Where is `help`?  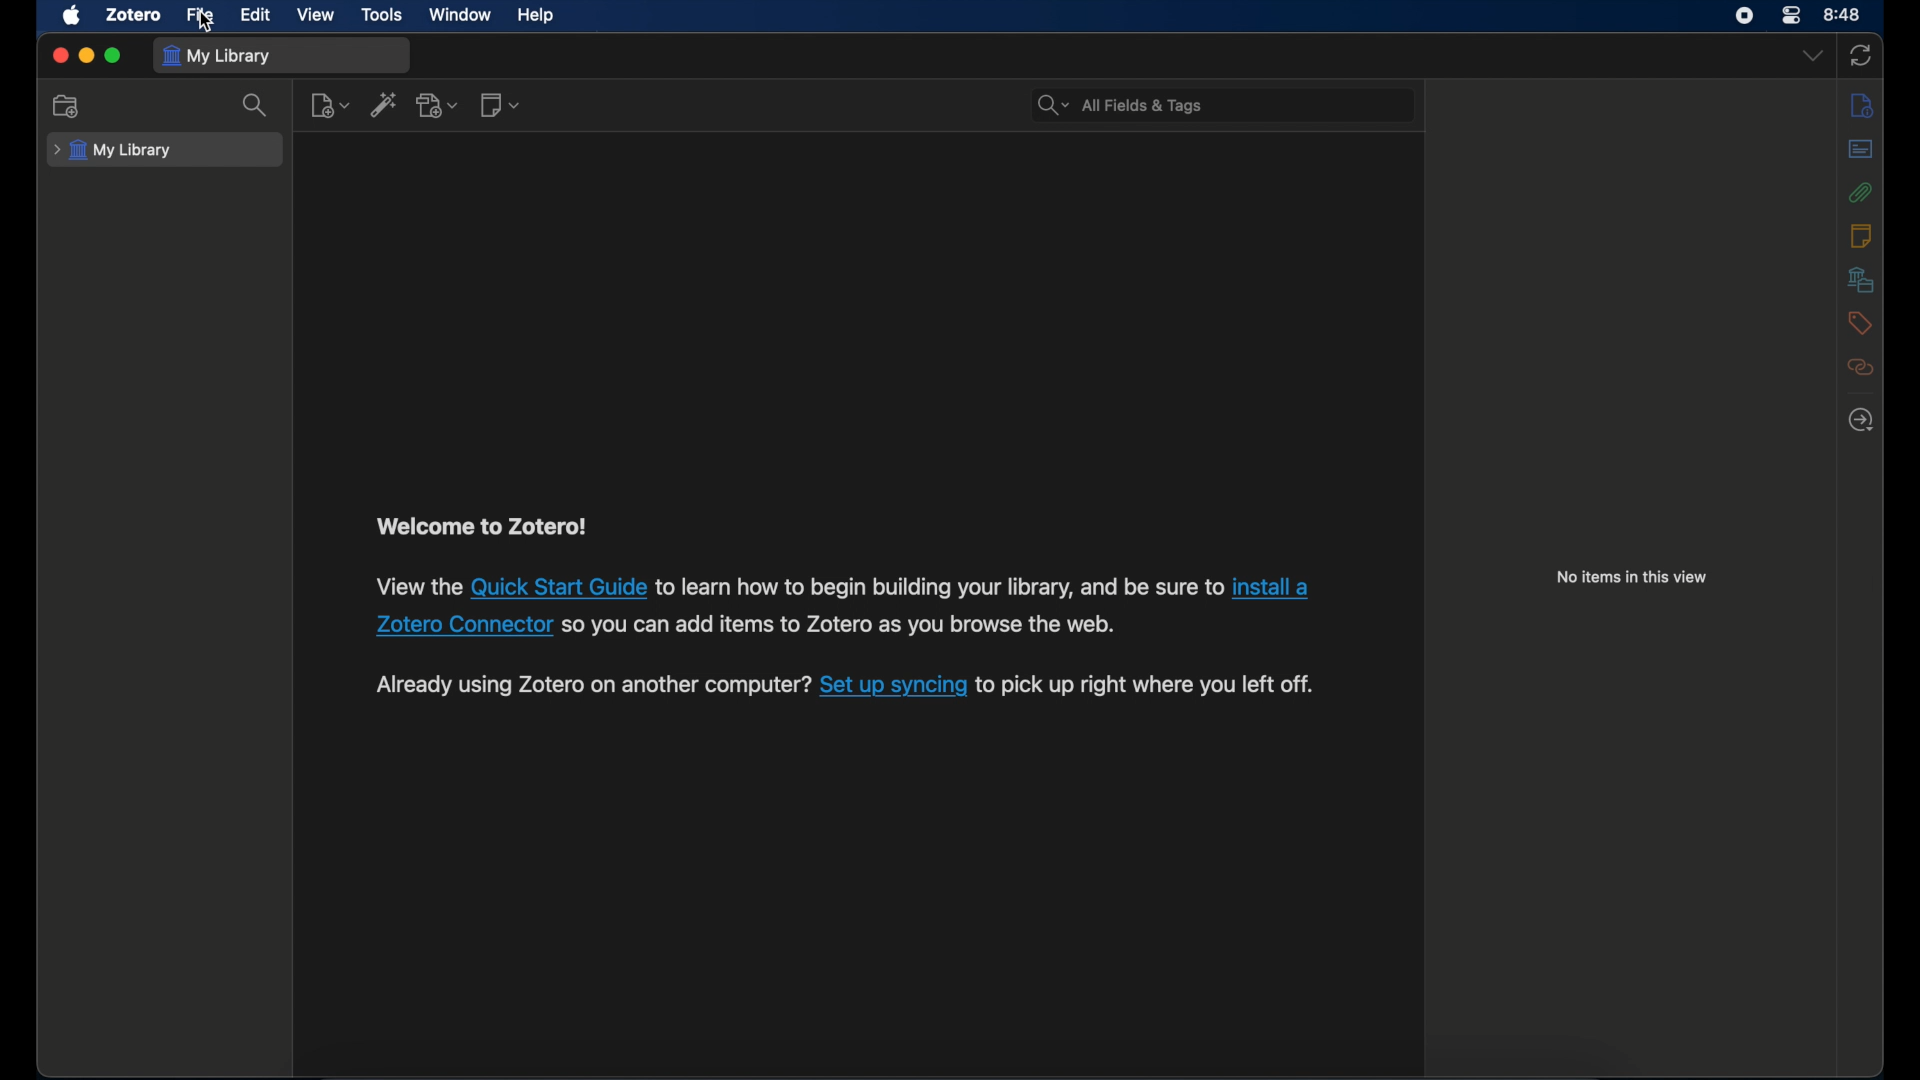
help is located at coordinates (538, 16).